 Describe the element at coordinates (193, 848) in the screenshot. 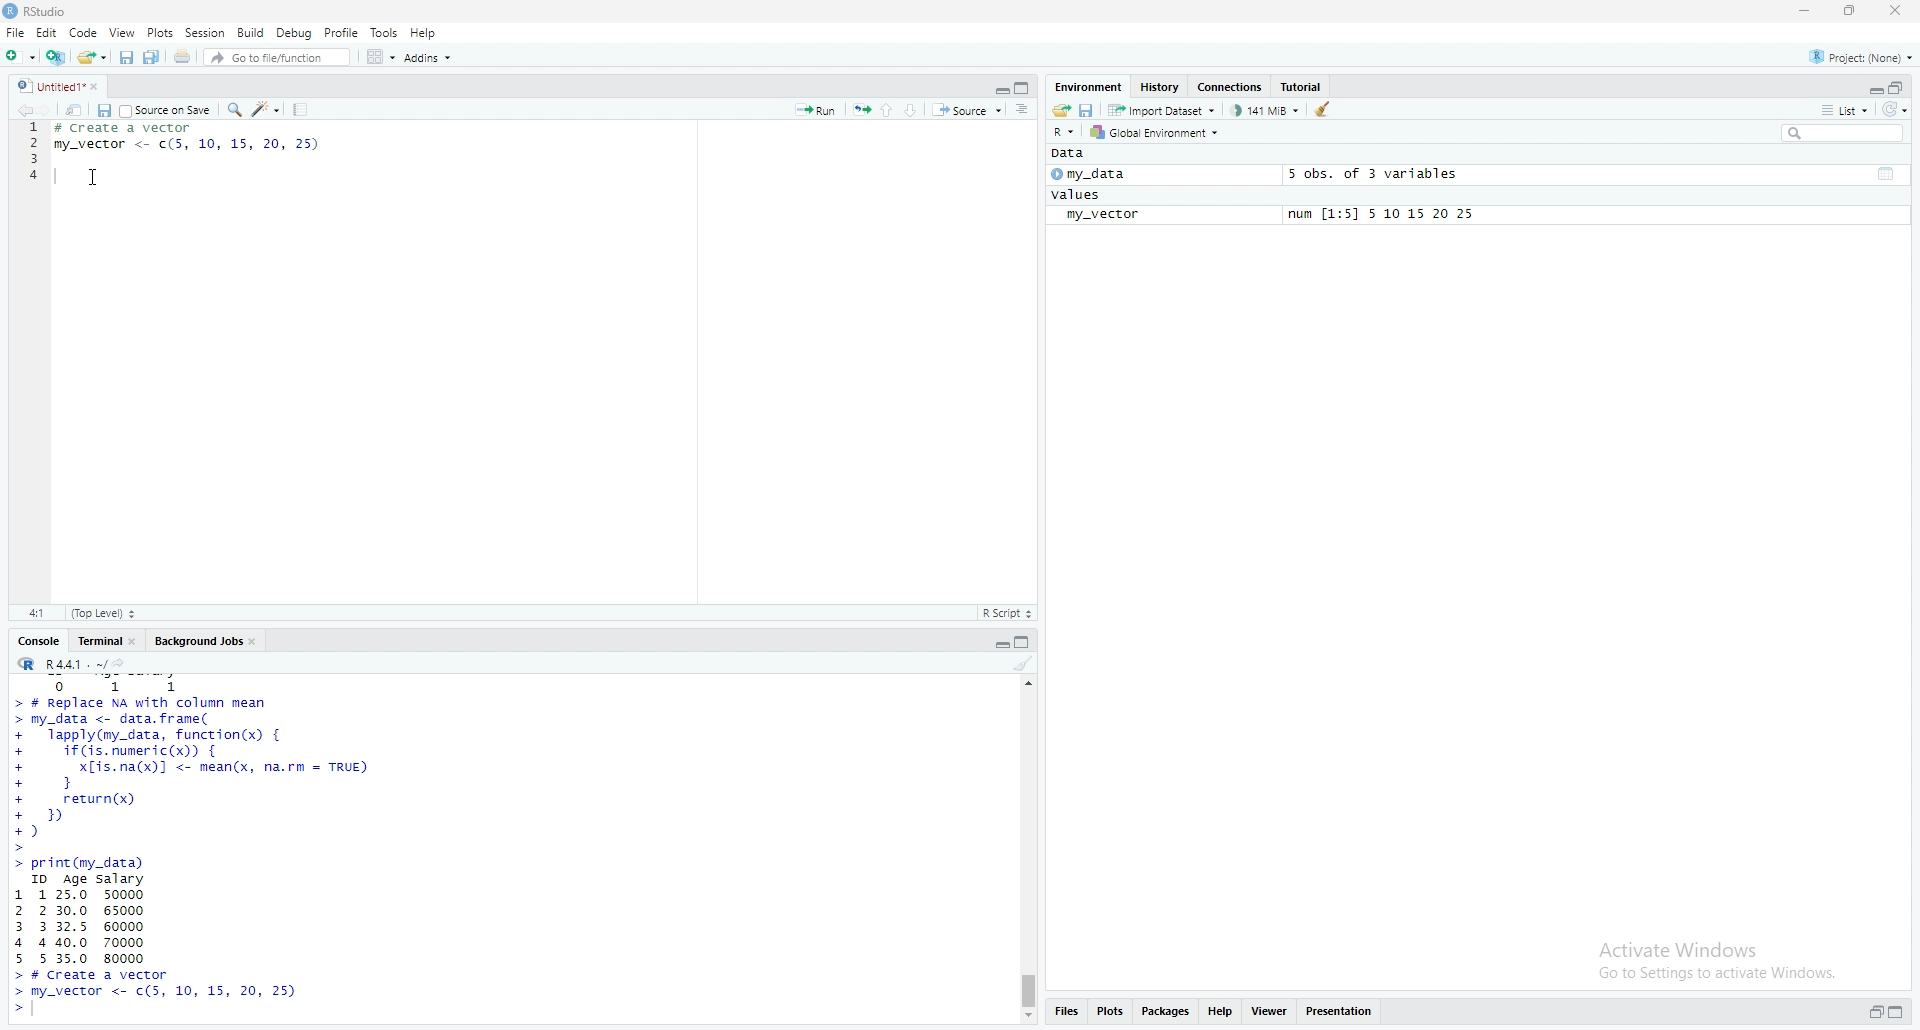

I see `data frame set` at that location.